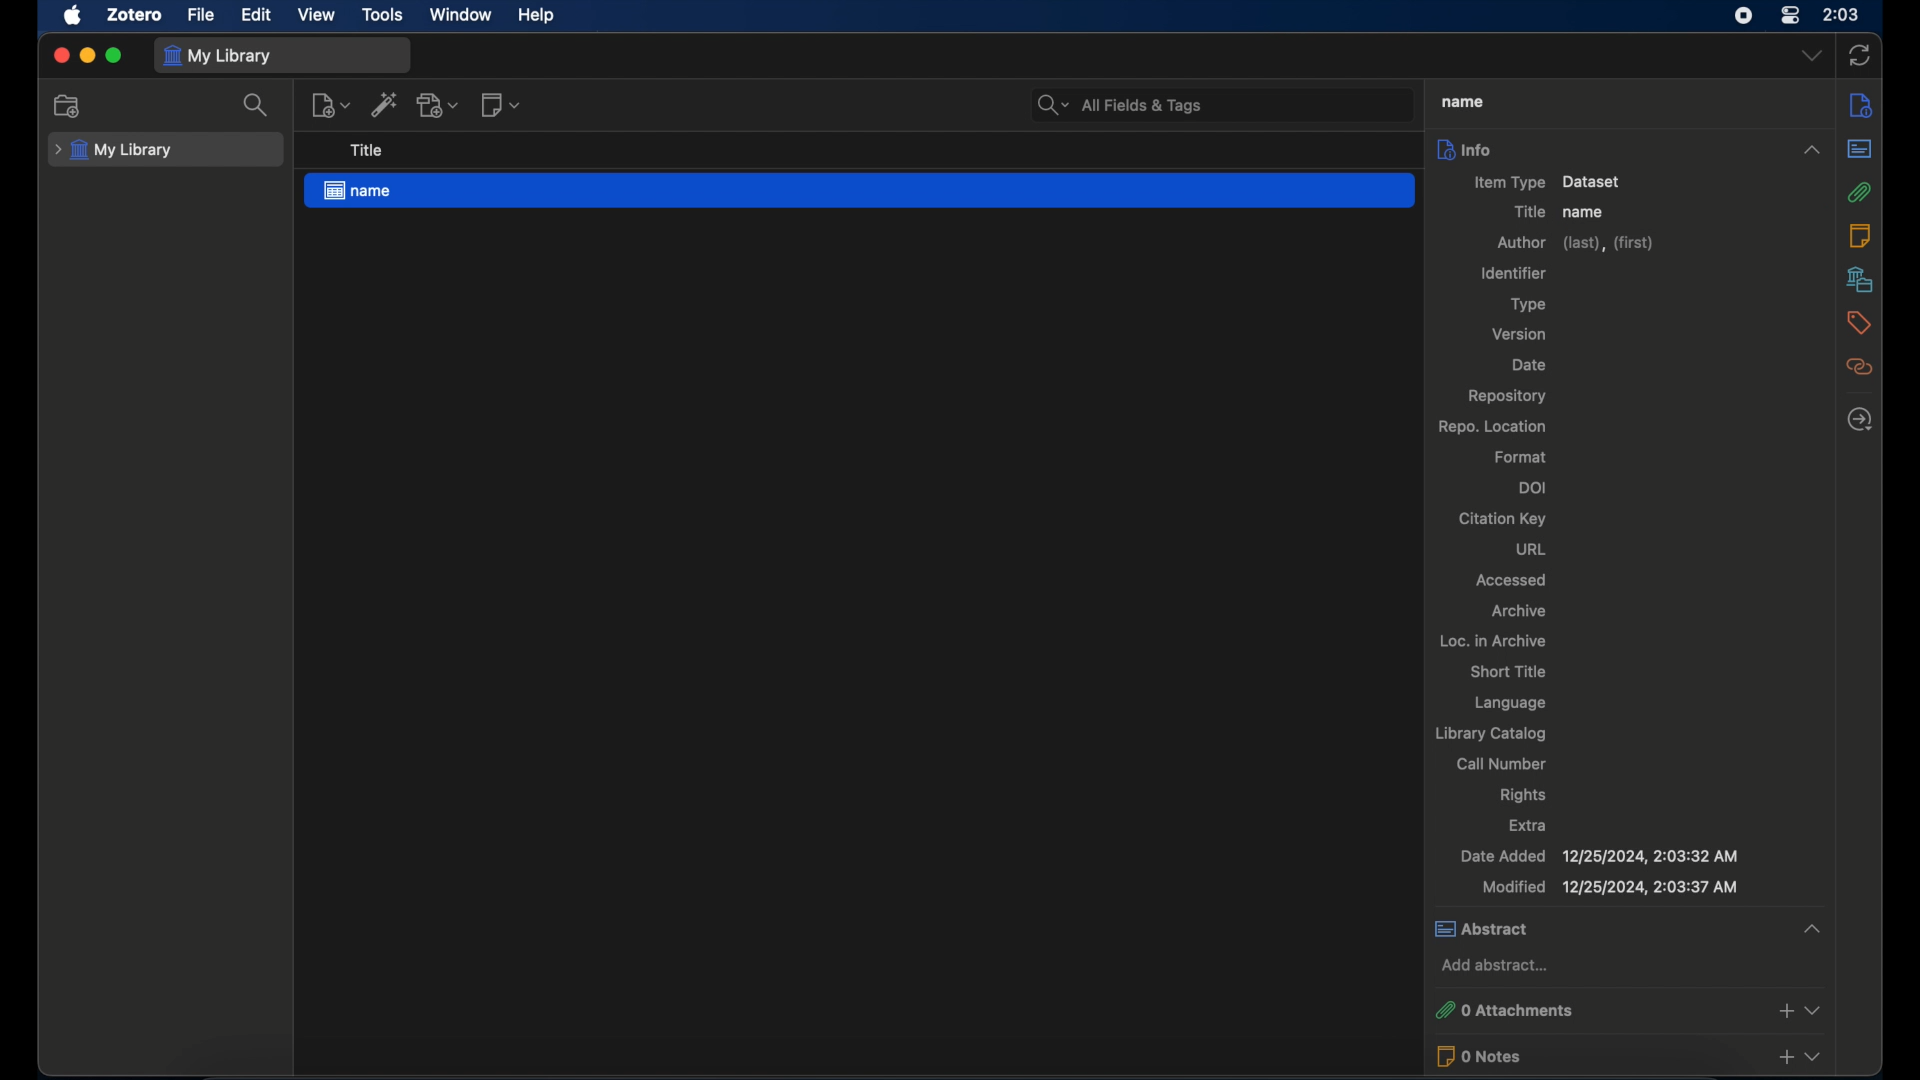 The image size is (1920, 1080). Describe the element at coordinates (1534, 486) in the screenshot. I see `doi` at that location.